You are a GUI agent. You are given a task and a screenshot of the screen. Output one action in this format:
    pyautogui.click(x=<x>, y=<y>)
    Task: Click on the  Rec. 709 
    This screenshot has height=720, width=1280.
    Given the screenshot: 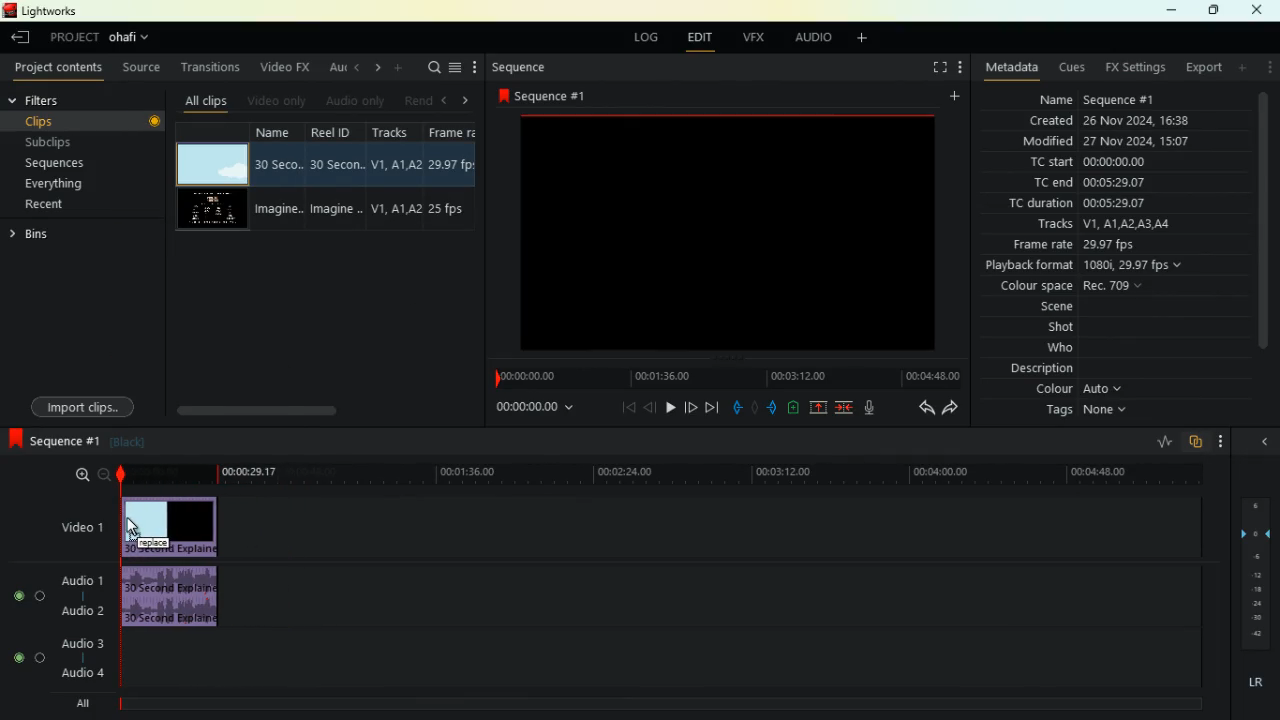 What is the action you would take?
    pyautogui.click(x=1116, y=285)
    